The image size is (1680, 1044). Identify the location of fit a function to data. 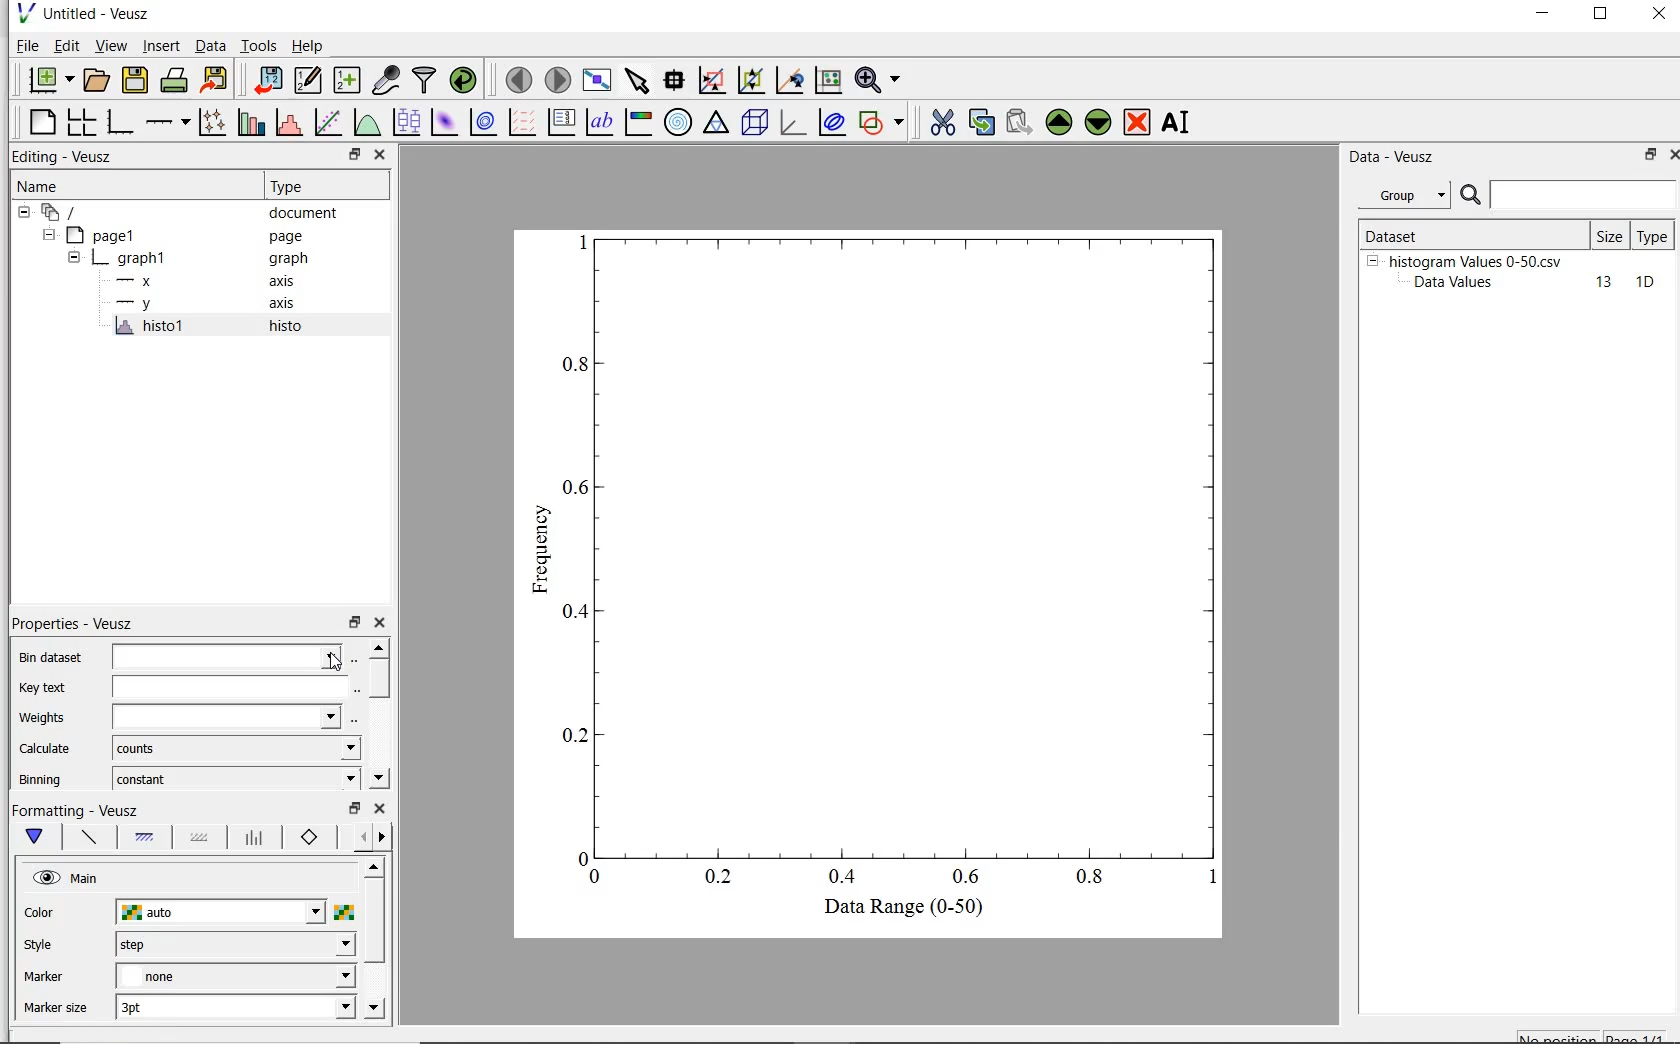
(329, 121).